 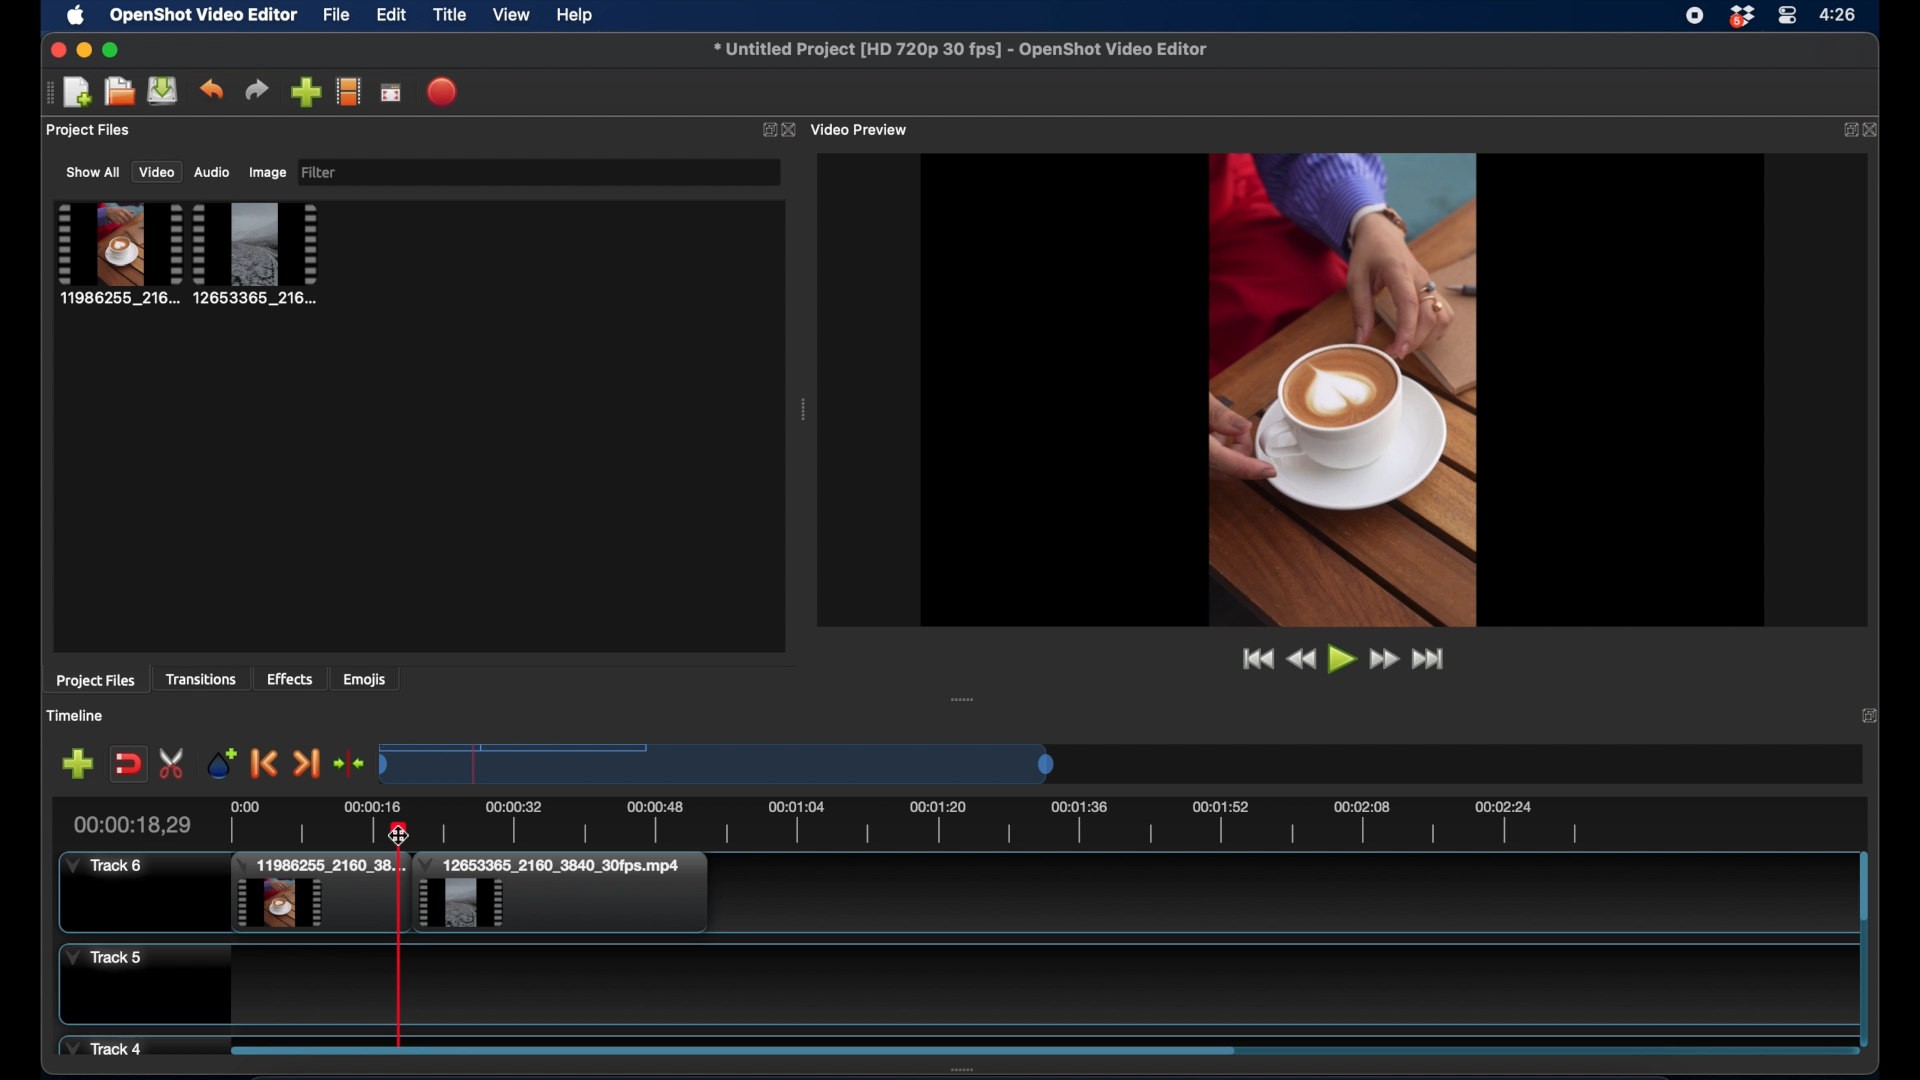 I want to click on file name, so click(x=962, y=50).